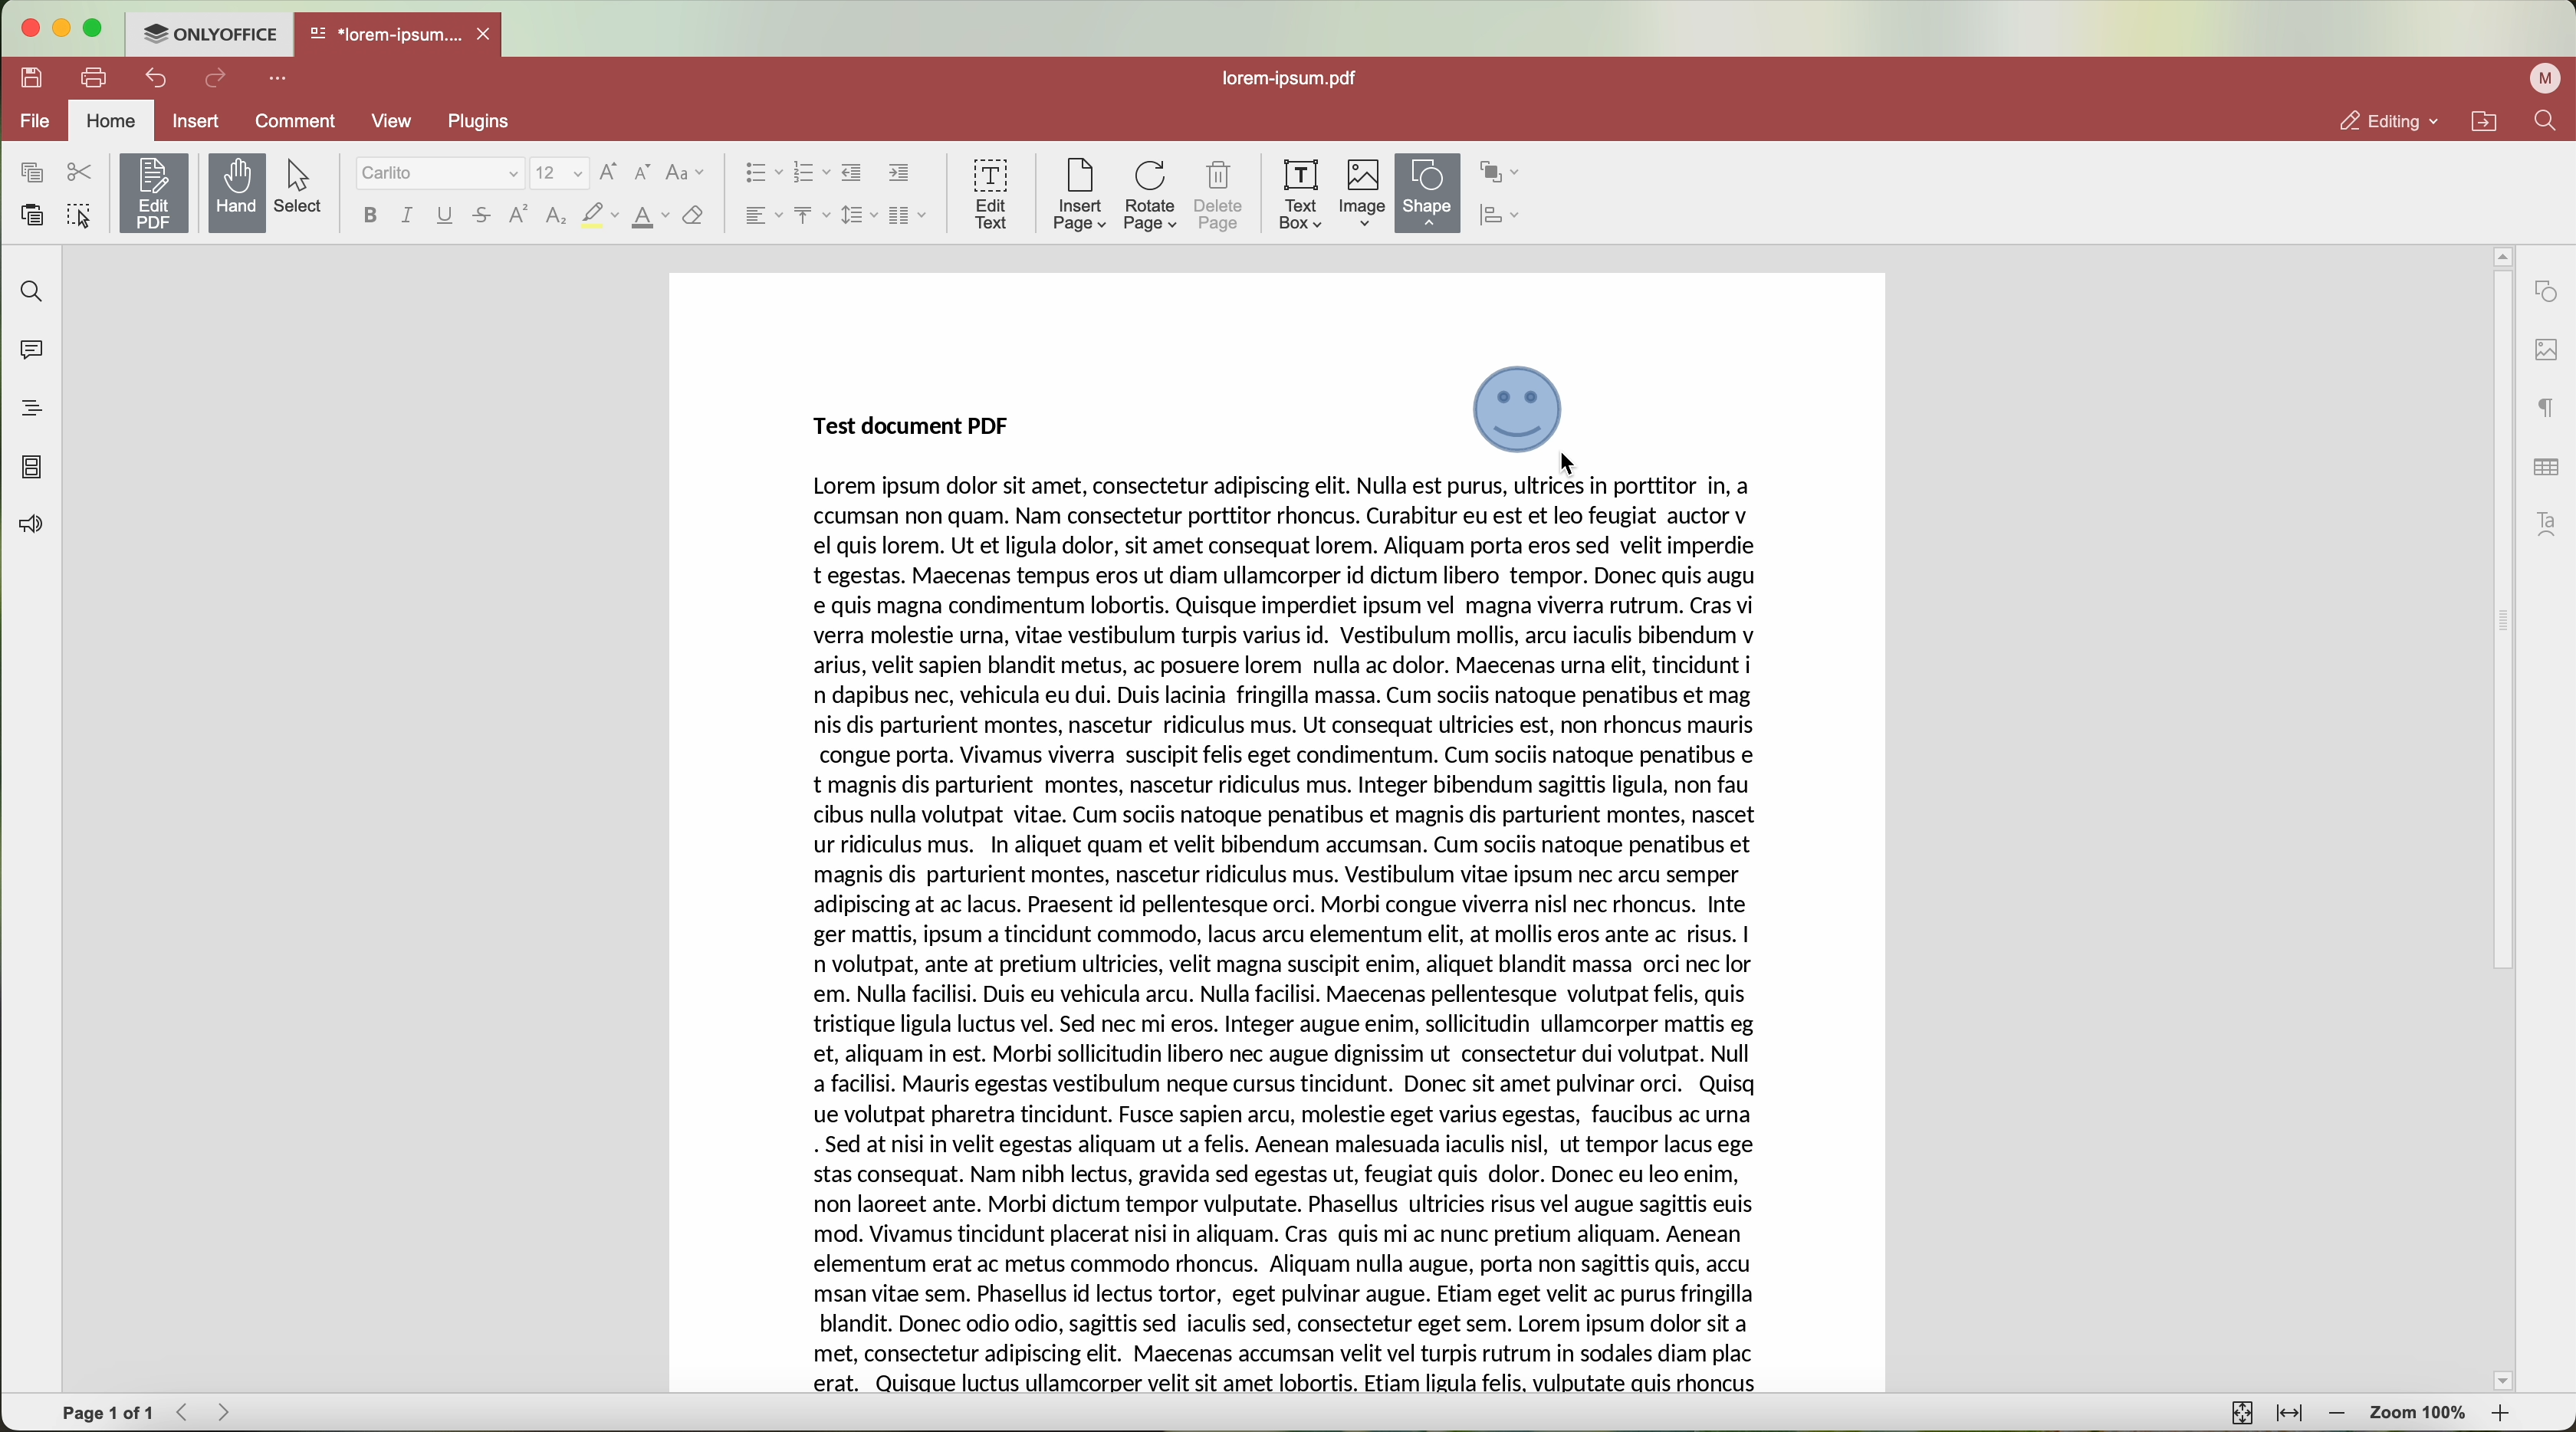 Image resolution: width=2576 pixels, height=1432 pixels. What do you see at coordinates (367, 215) in the screenshot?
I see `bold` at bounding box center [367, 215].